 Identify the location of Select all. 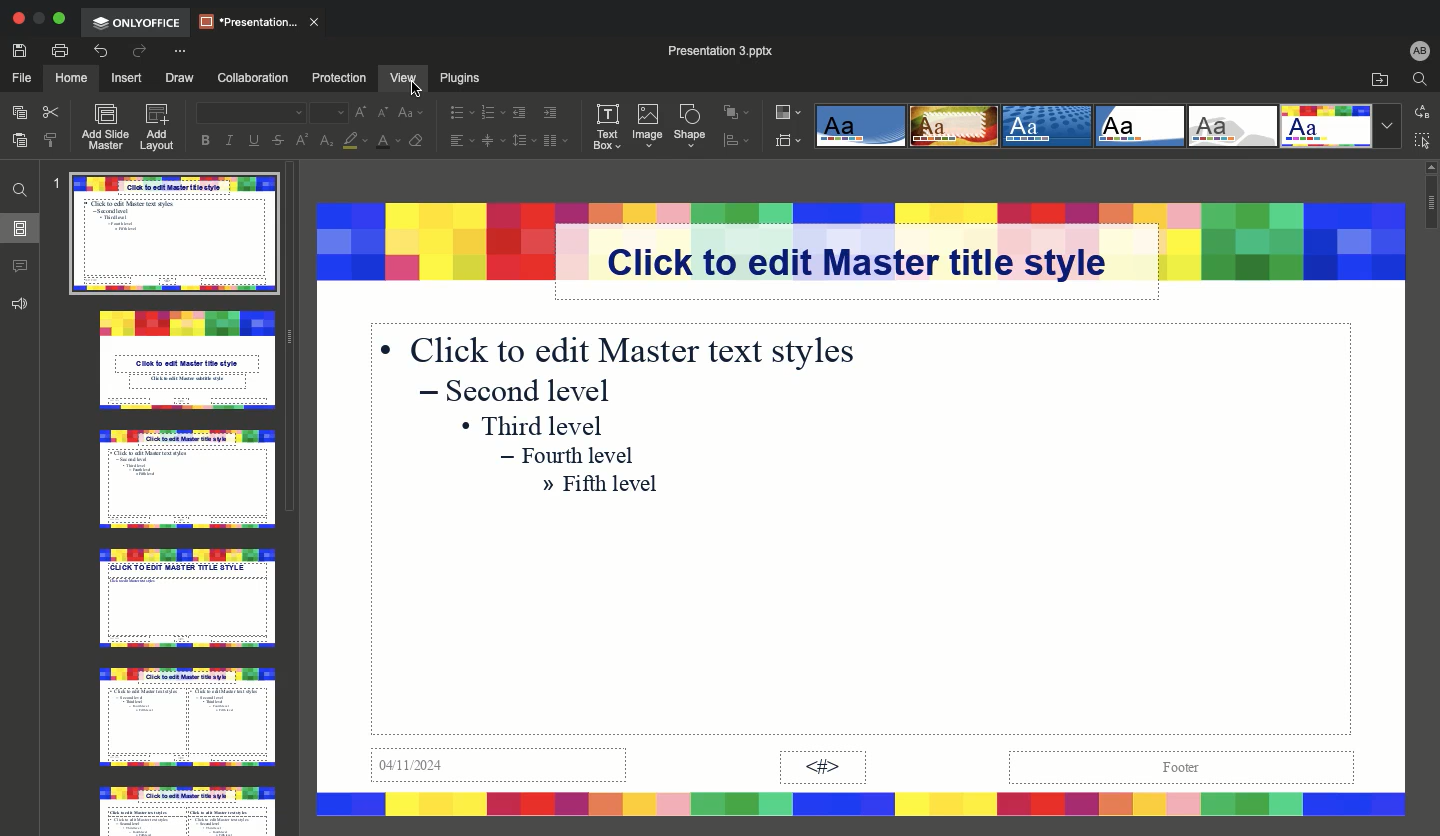
(1421, 142).